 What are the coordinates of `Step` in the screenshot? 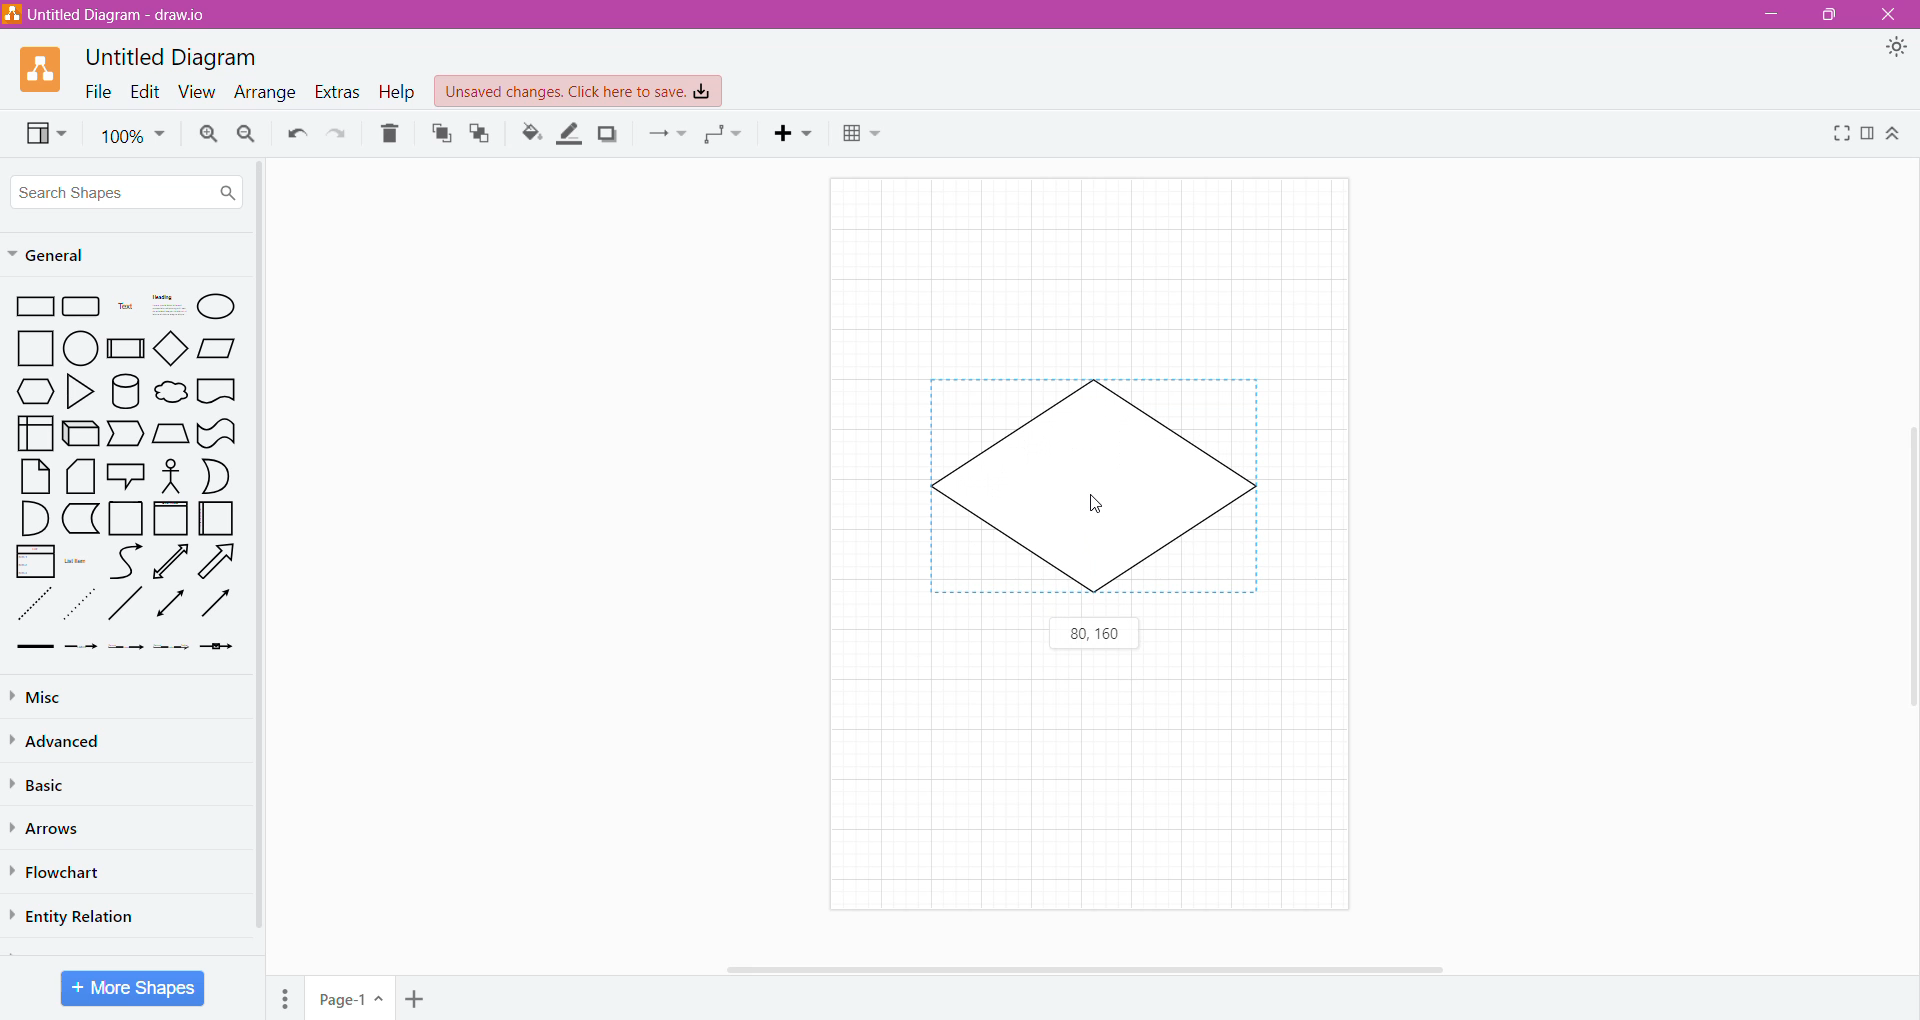 It's located at (124, 434).